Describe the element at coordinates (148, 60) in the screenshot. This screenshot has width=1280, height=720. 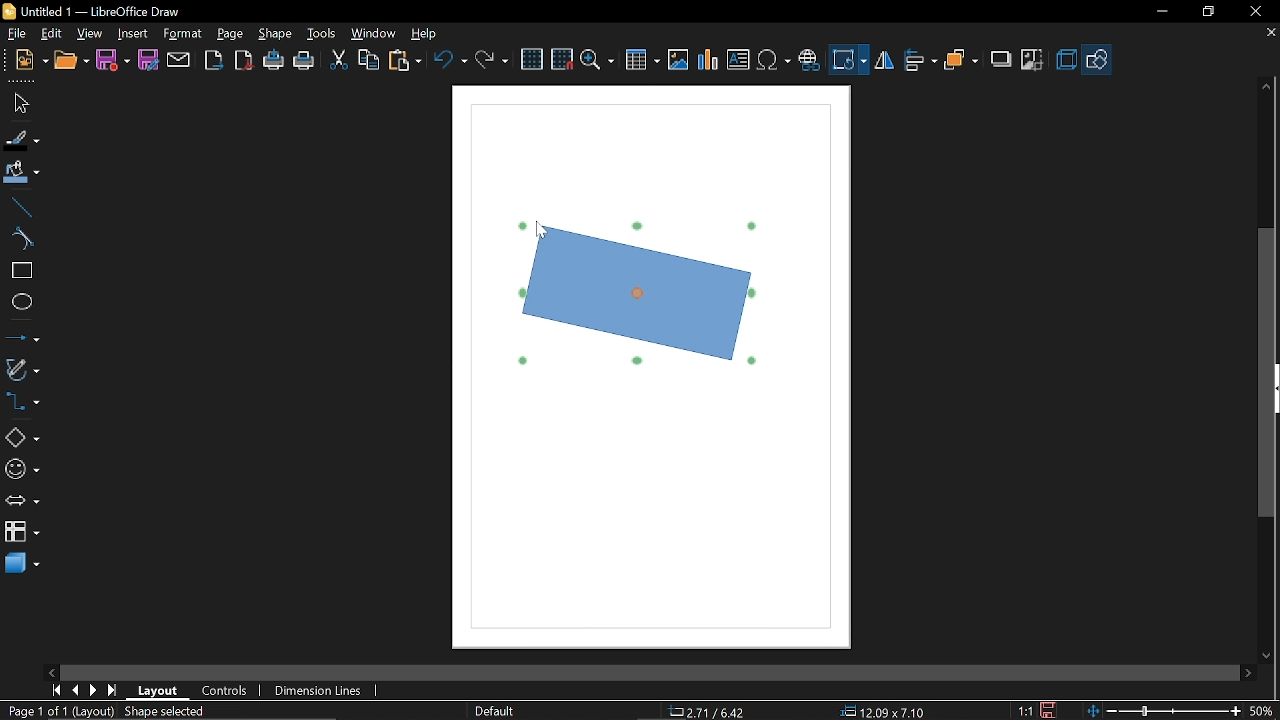
I see `save as` at that location.